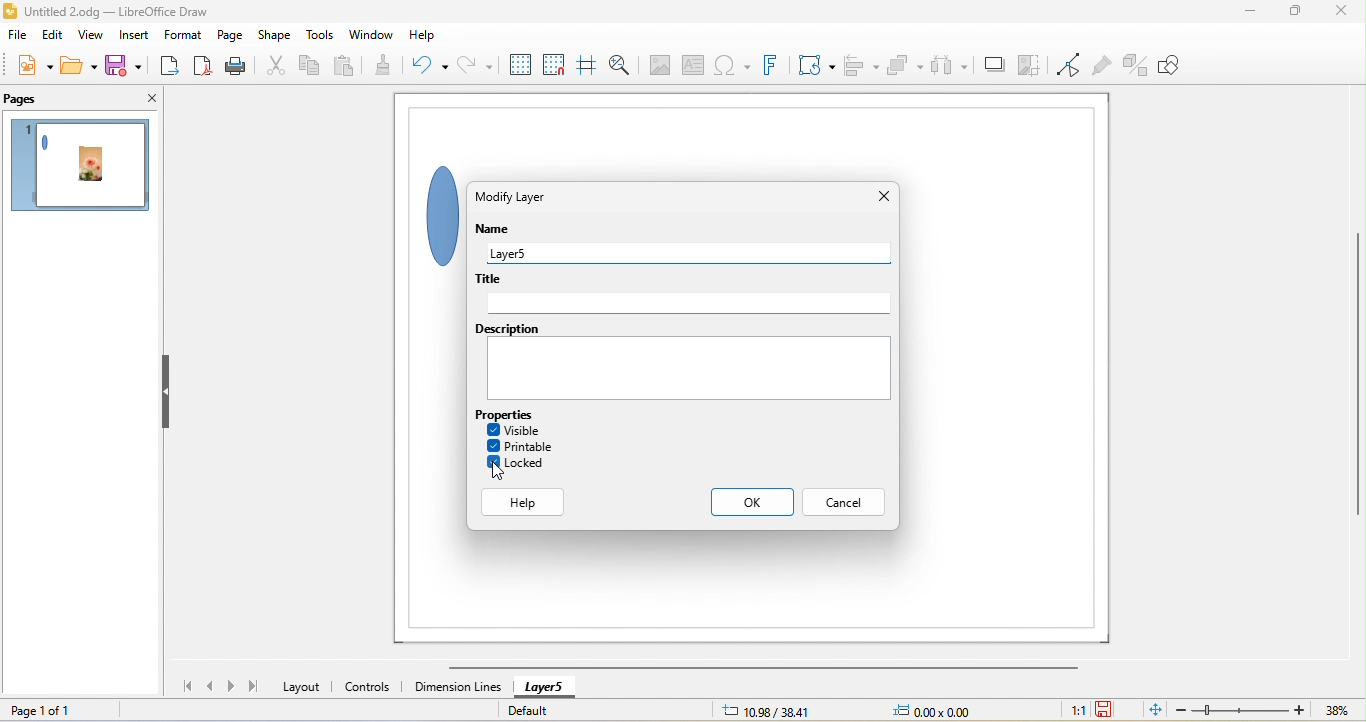 The height and width of the screenshot is (722, 1366). I want to click on arrange, so click(903, 64).